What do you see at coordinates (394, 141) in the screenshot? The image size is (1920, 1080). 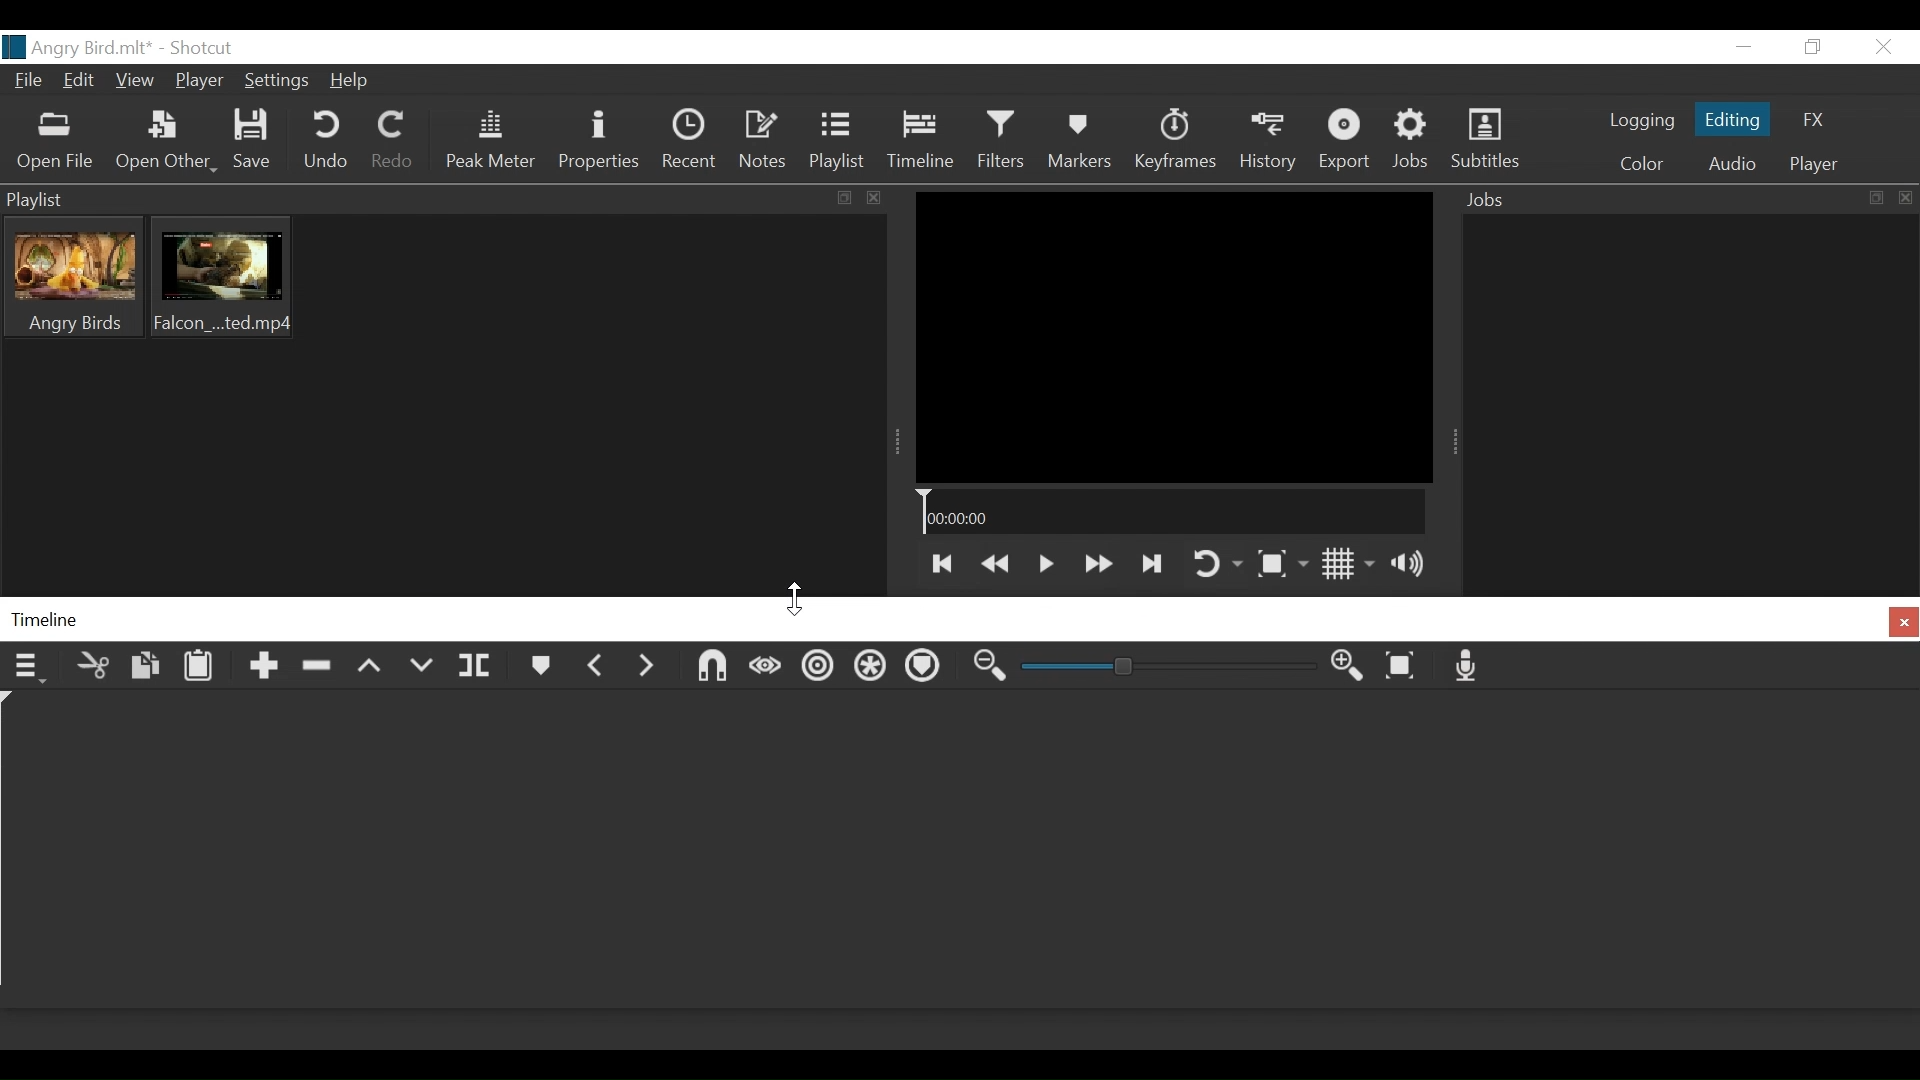 I see `Redo` at bounding box center [394, 141].